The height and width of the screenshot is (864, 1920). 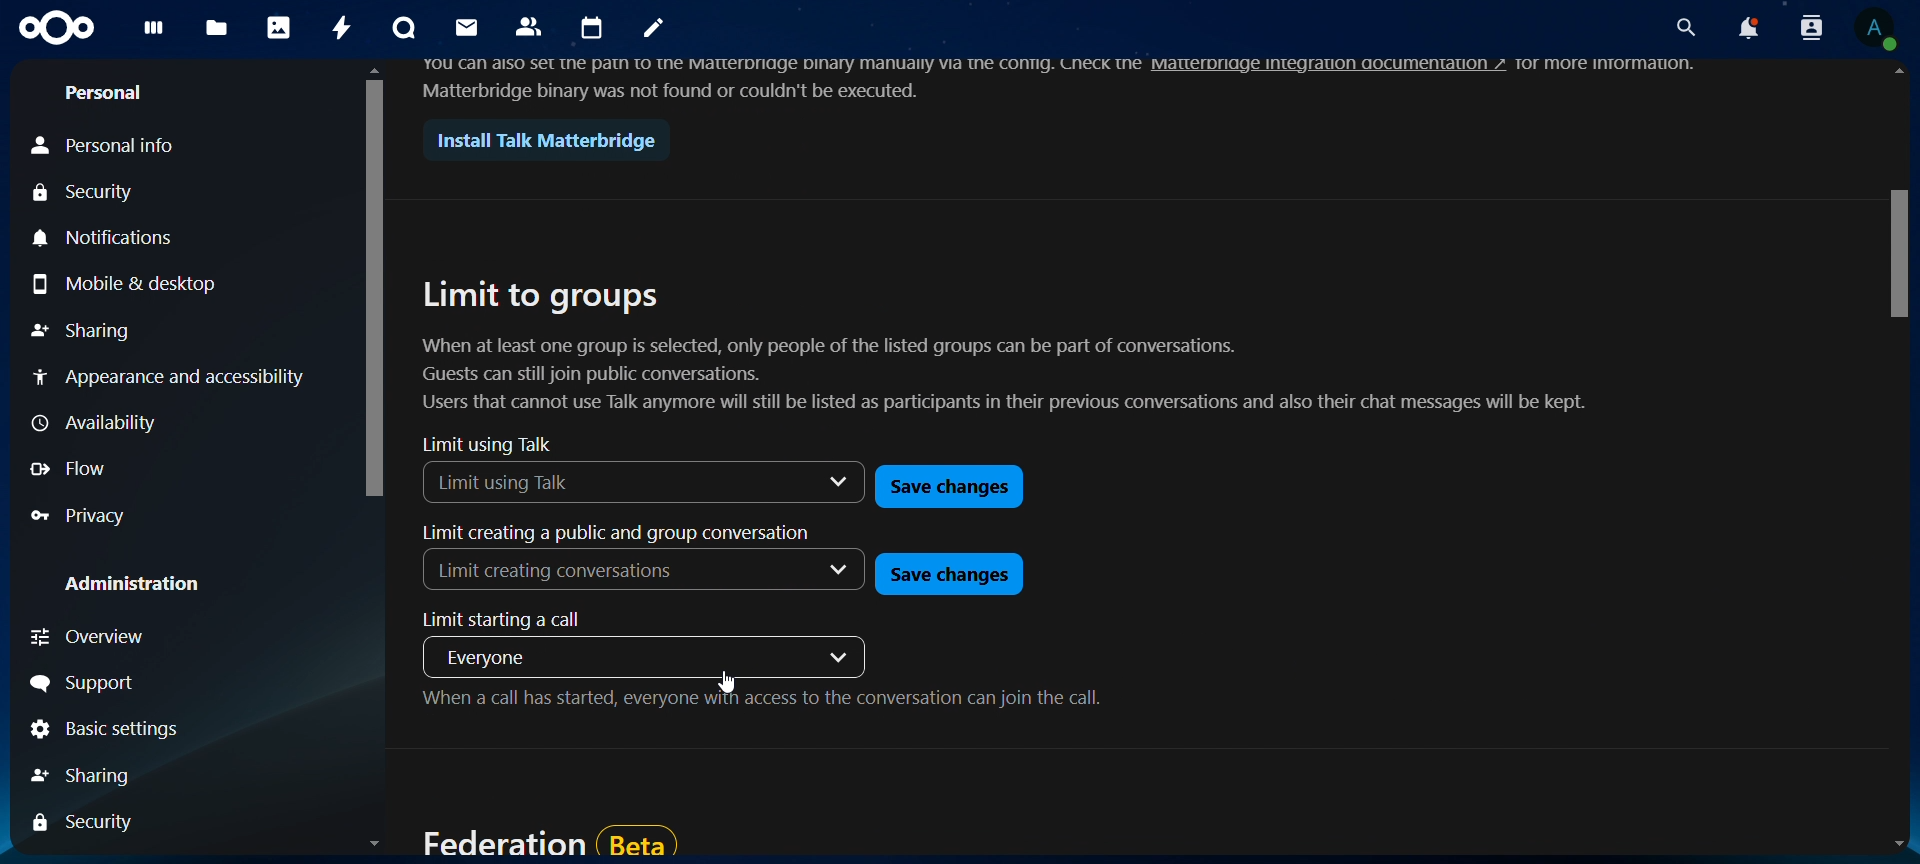 I want to click on talk, so click(x=402, y=28).